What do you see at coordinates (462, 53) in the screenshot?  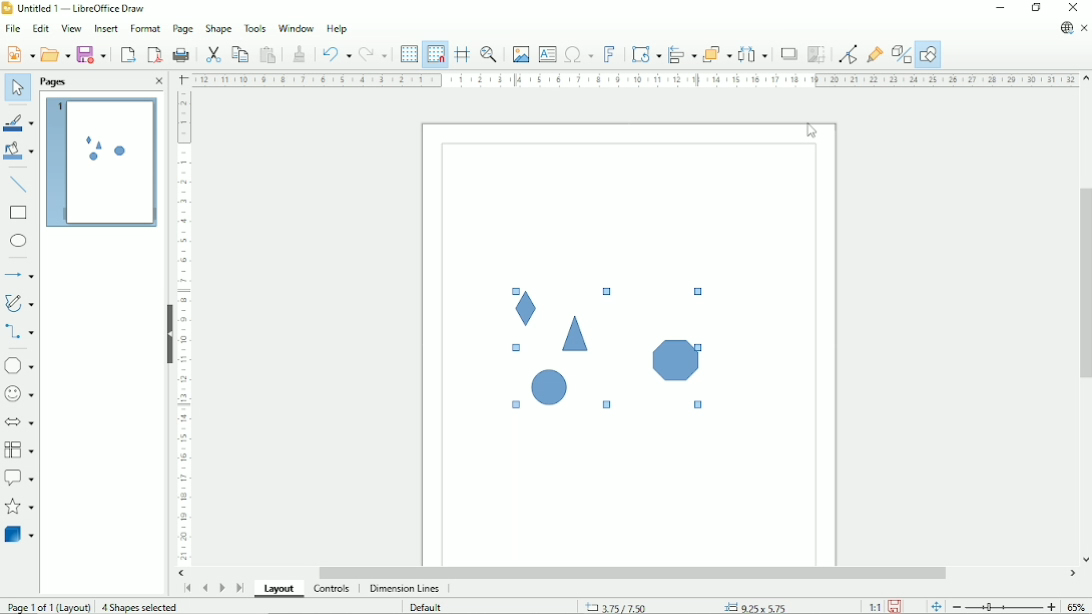 I see `Helplines while moving` at bounding box center [462, 53].